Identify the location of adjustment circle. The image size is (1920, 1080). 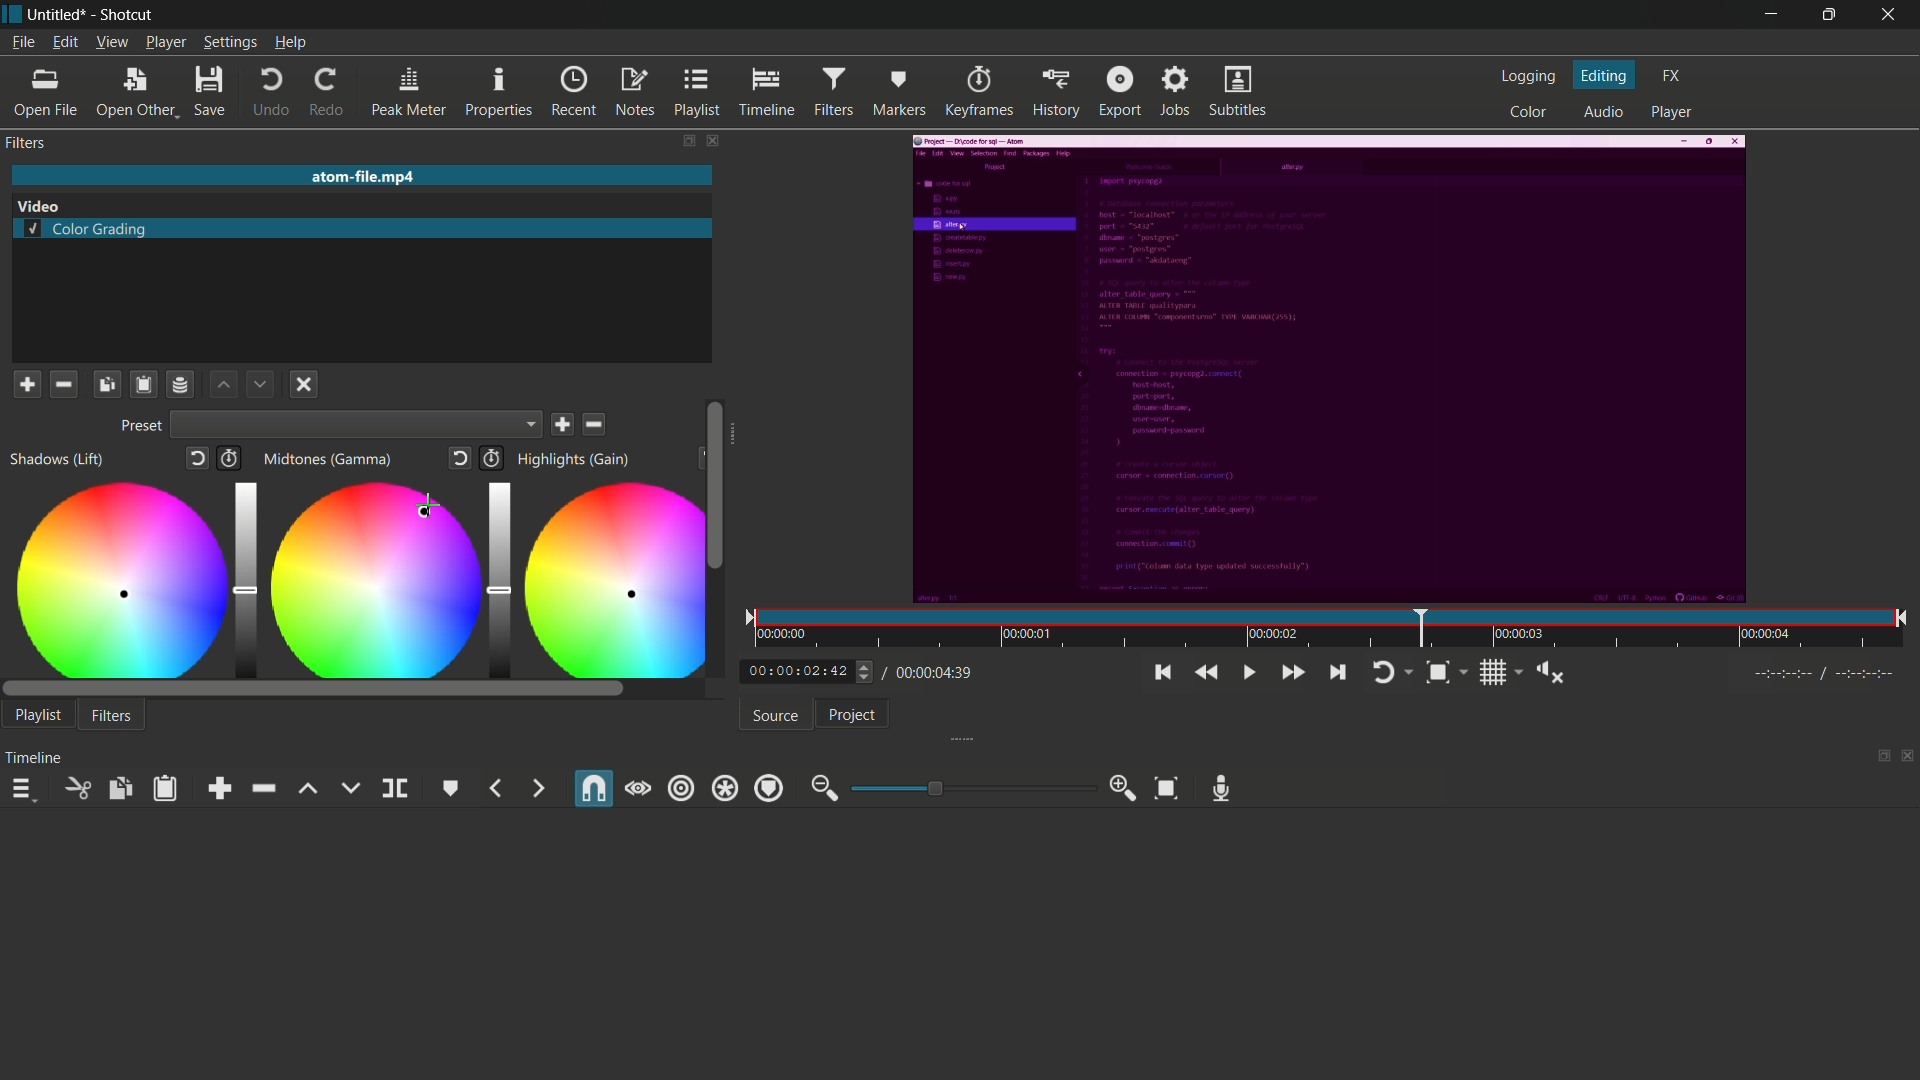
(117, 578).